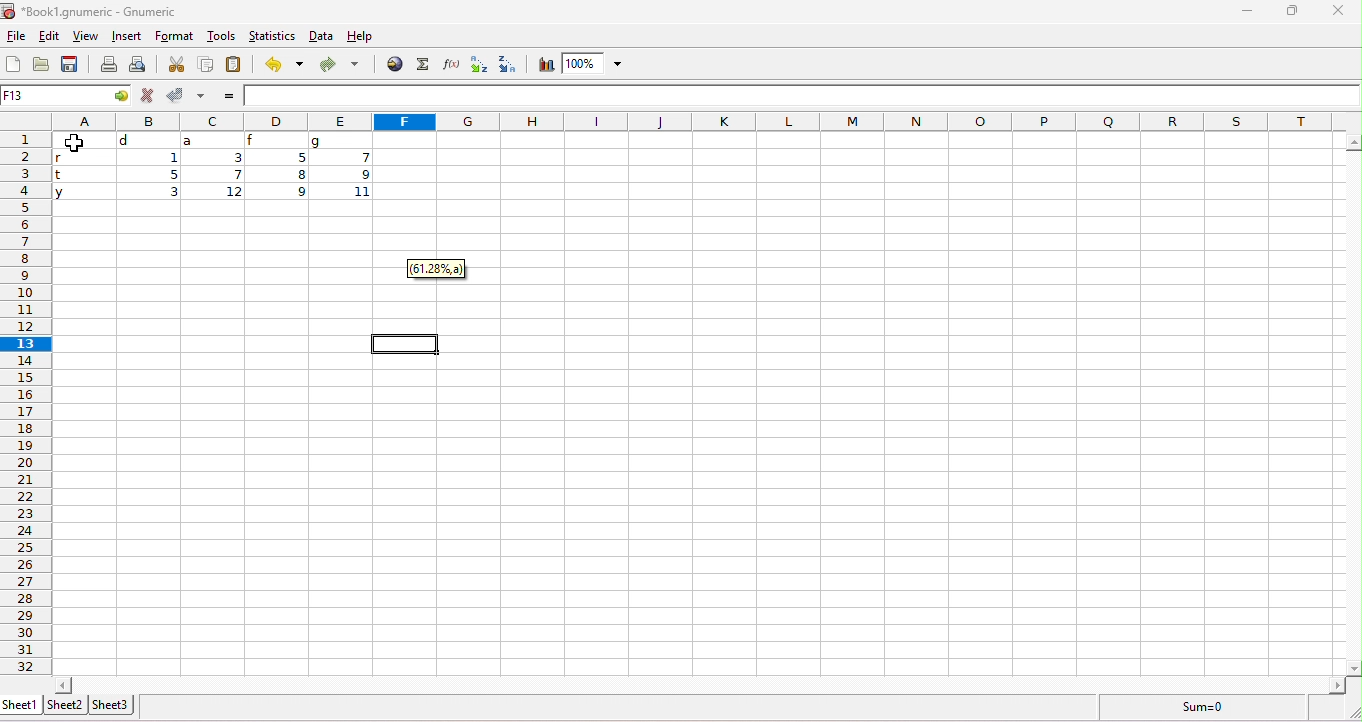  Describe the element at coordinates (1353, 403) in the screenshot. I see `vertical slider` at that location.